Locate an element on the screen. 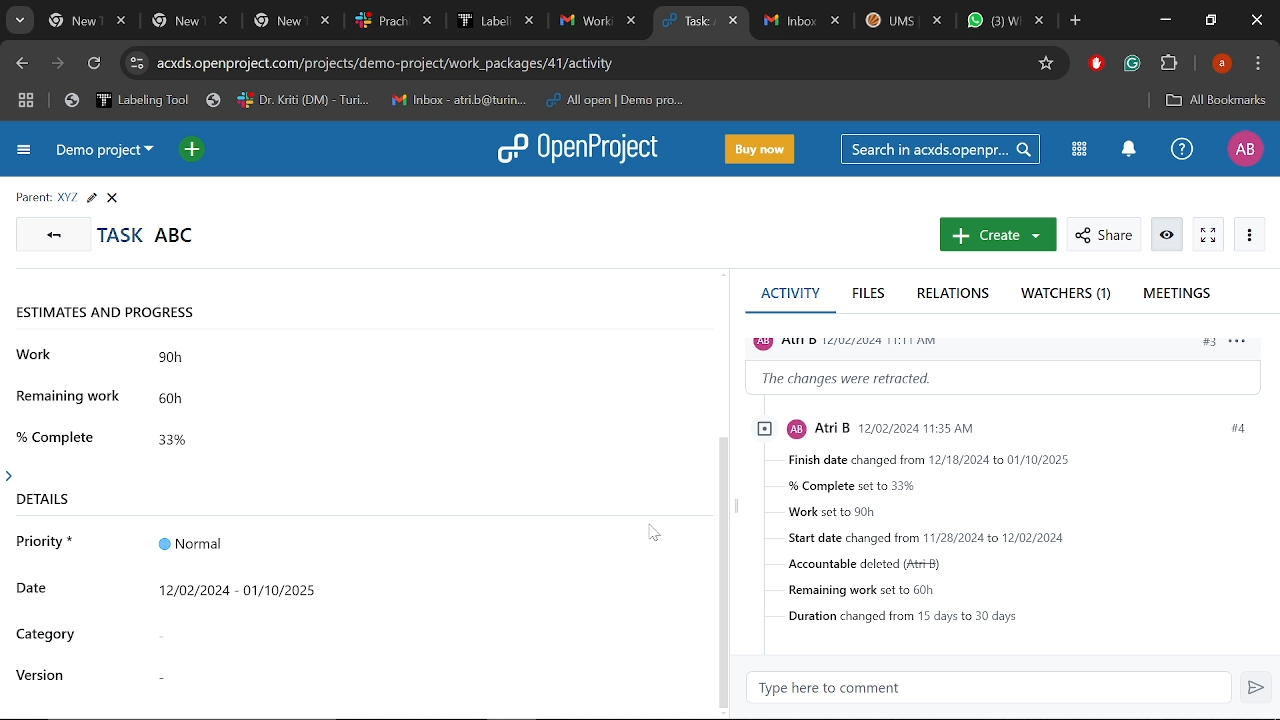 Image resolution: width=1280 pixels, height=720 pixels. Activate zen mode is located at coordinates (1208, 235).